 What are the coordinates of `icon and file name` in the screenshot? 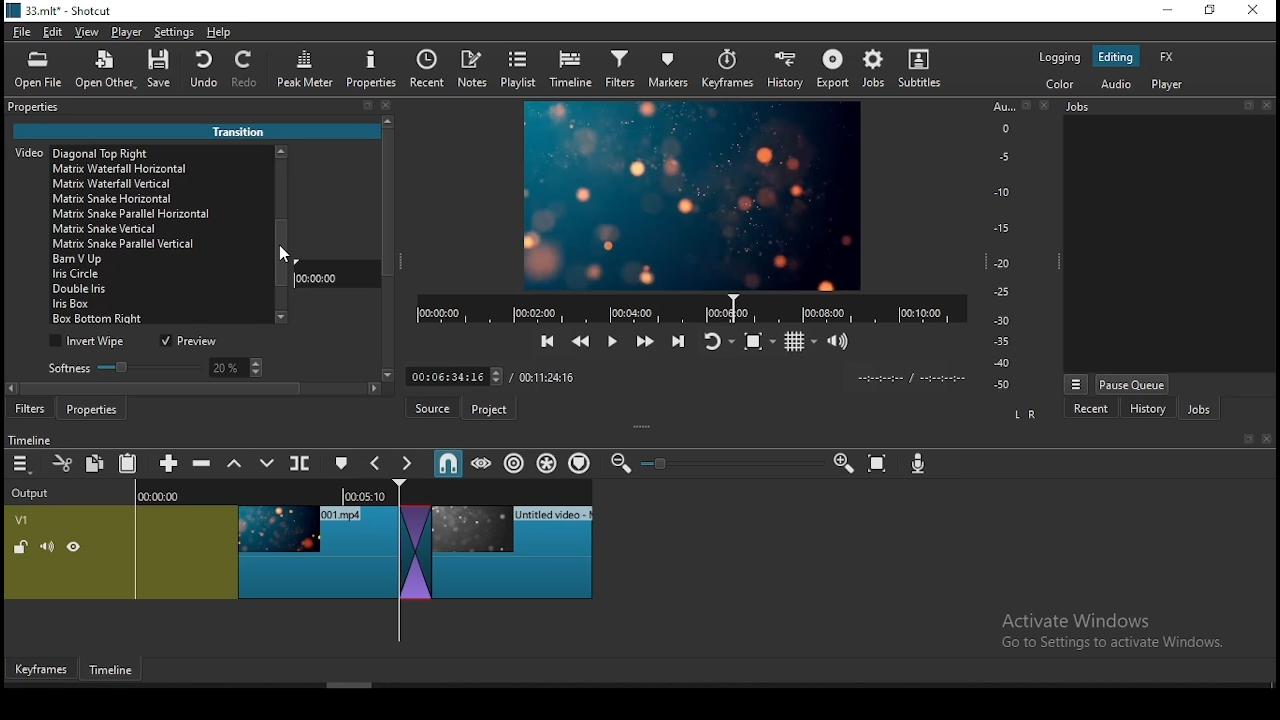 It's located at (62, 13).